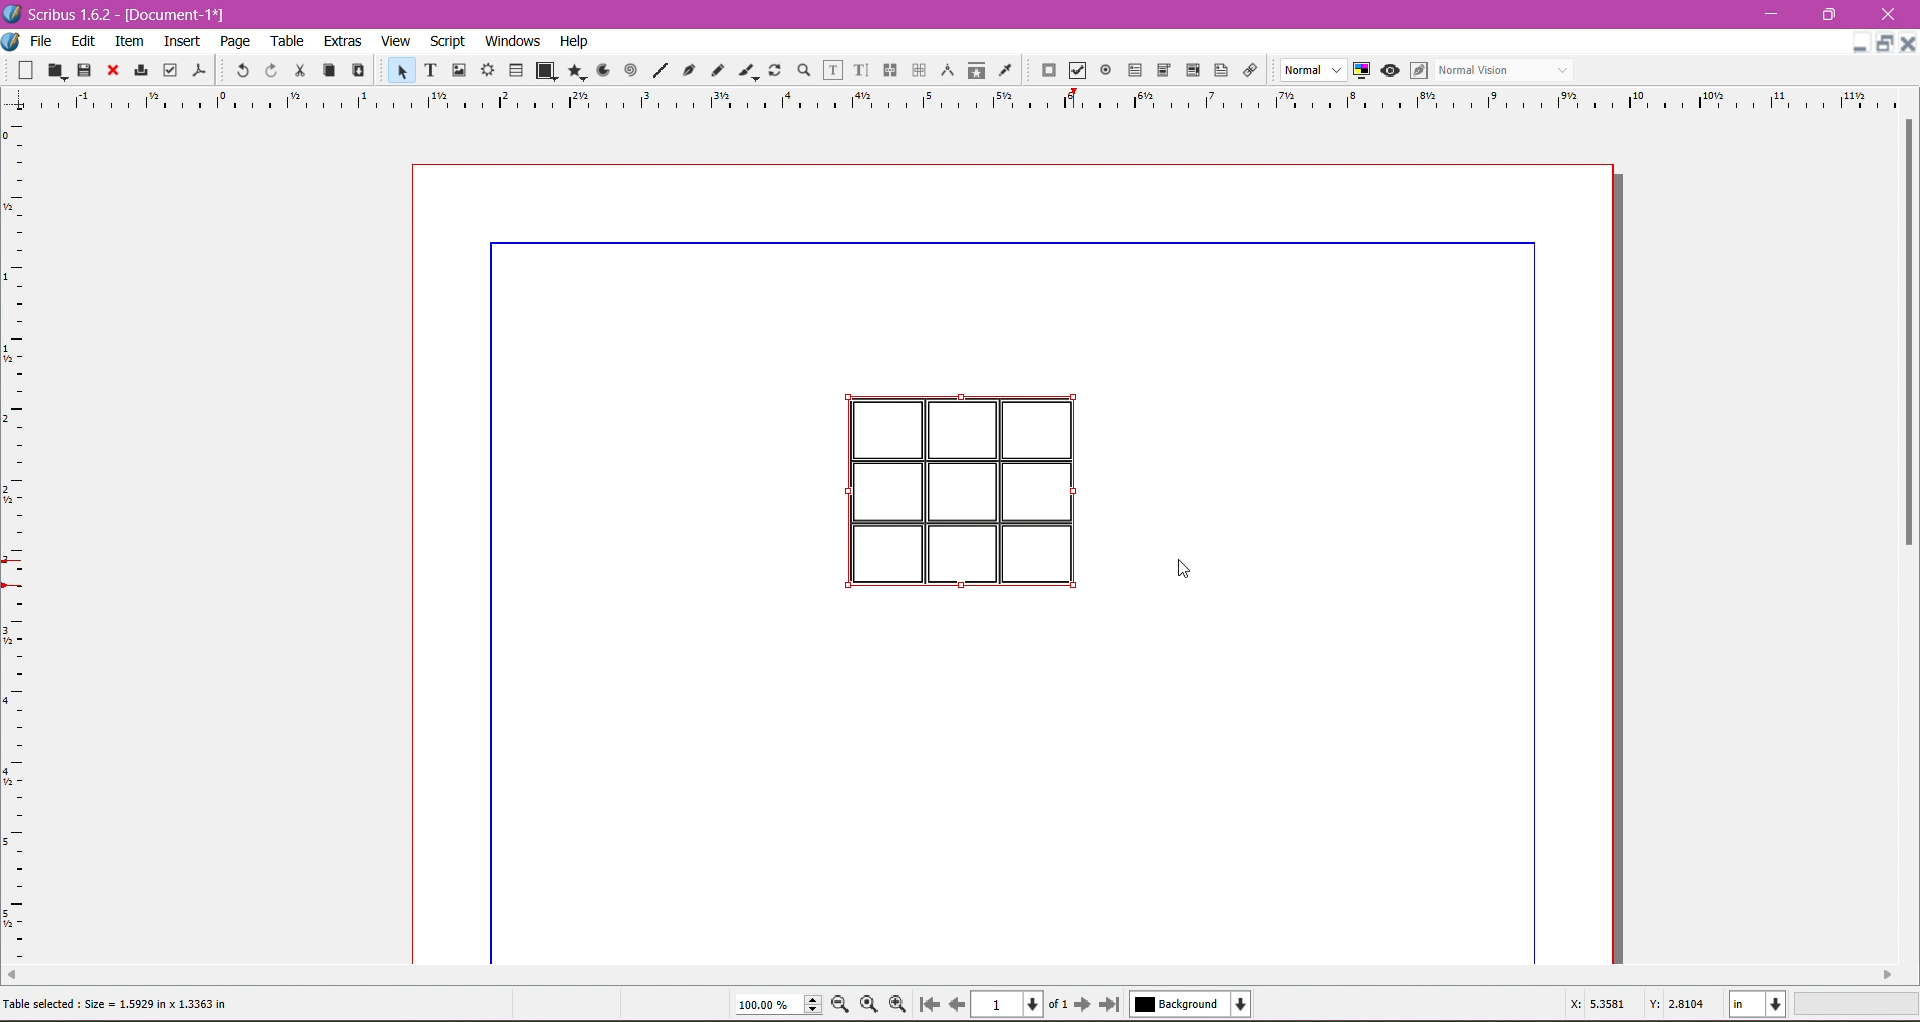 Image resolution: width=1920 pixels, height=1022 pixels. Describe the element at coordinates (1600, 1004) in the screenshot. I see `X: 5.3581` at that location.